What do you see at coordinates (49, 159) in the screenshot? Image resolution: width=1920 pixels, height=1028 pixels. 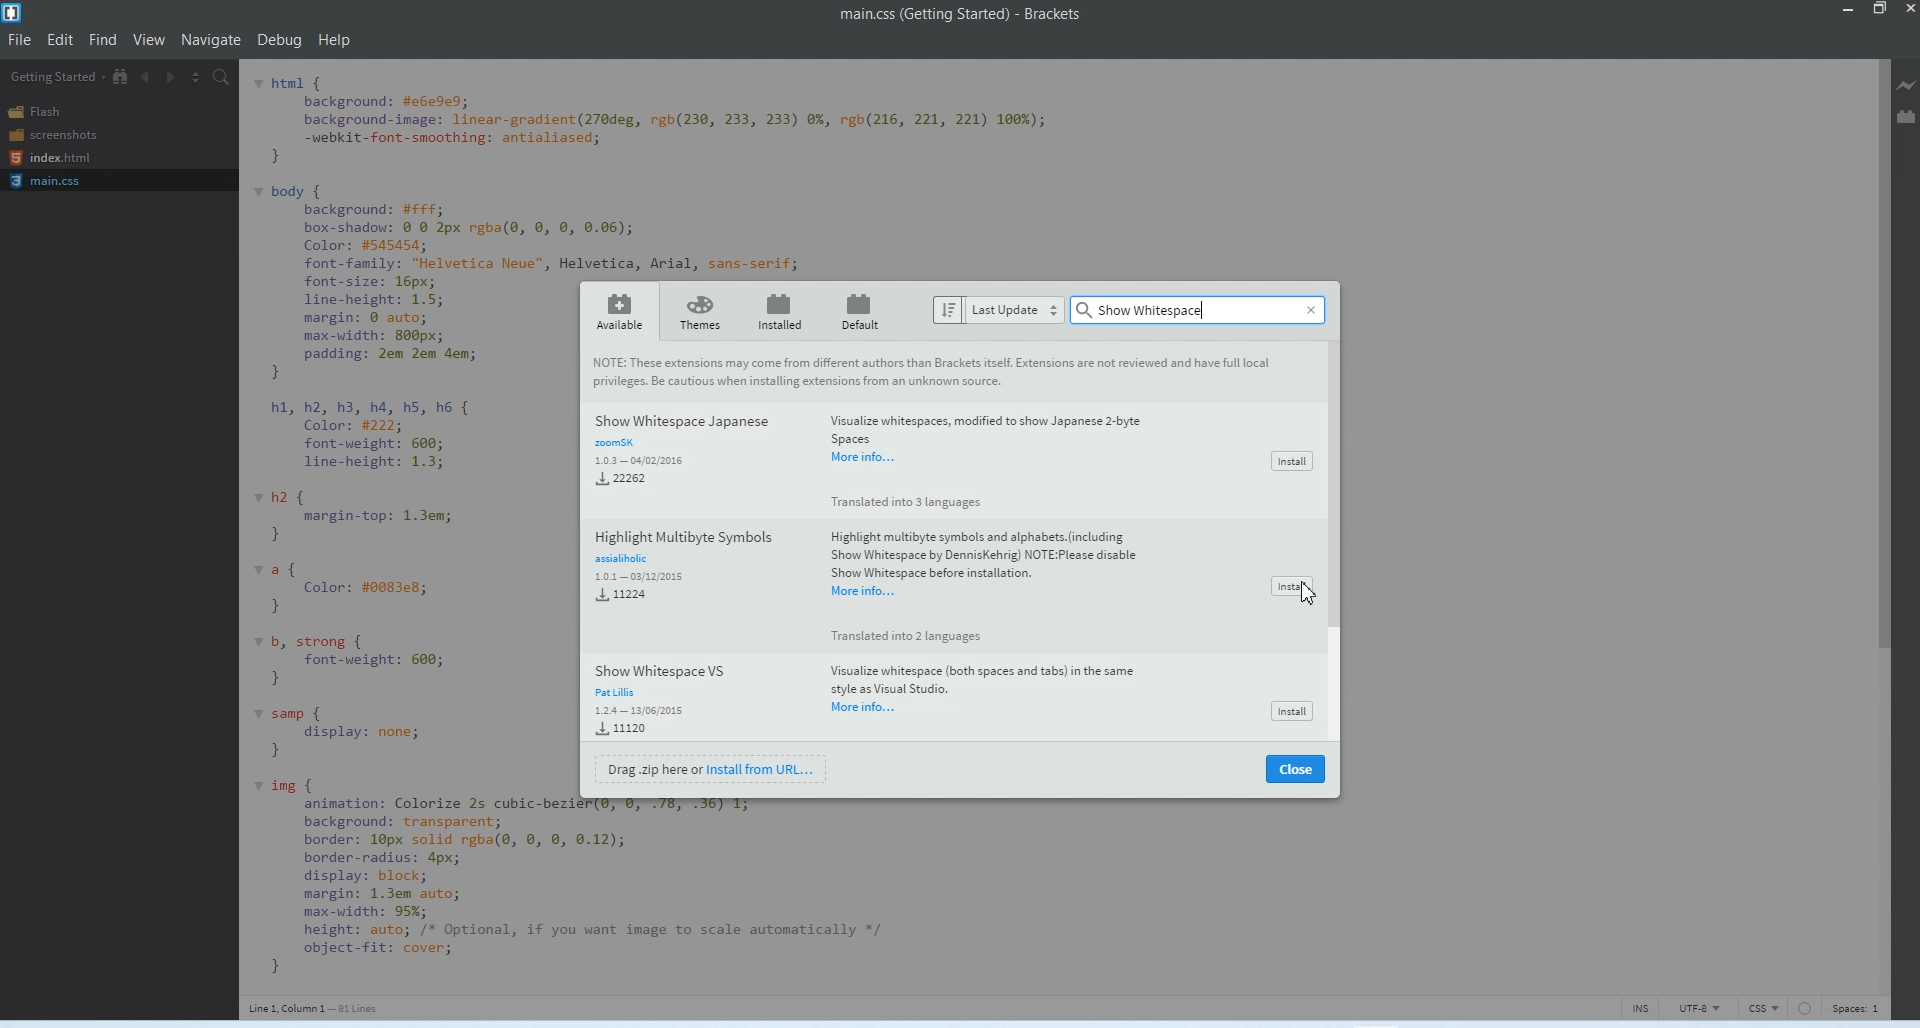 I see `Index.html` at bounding box center [49, 159].